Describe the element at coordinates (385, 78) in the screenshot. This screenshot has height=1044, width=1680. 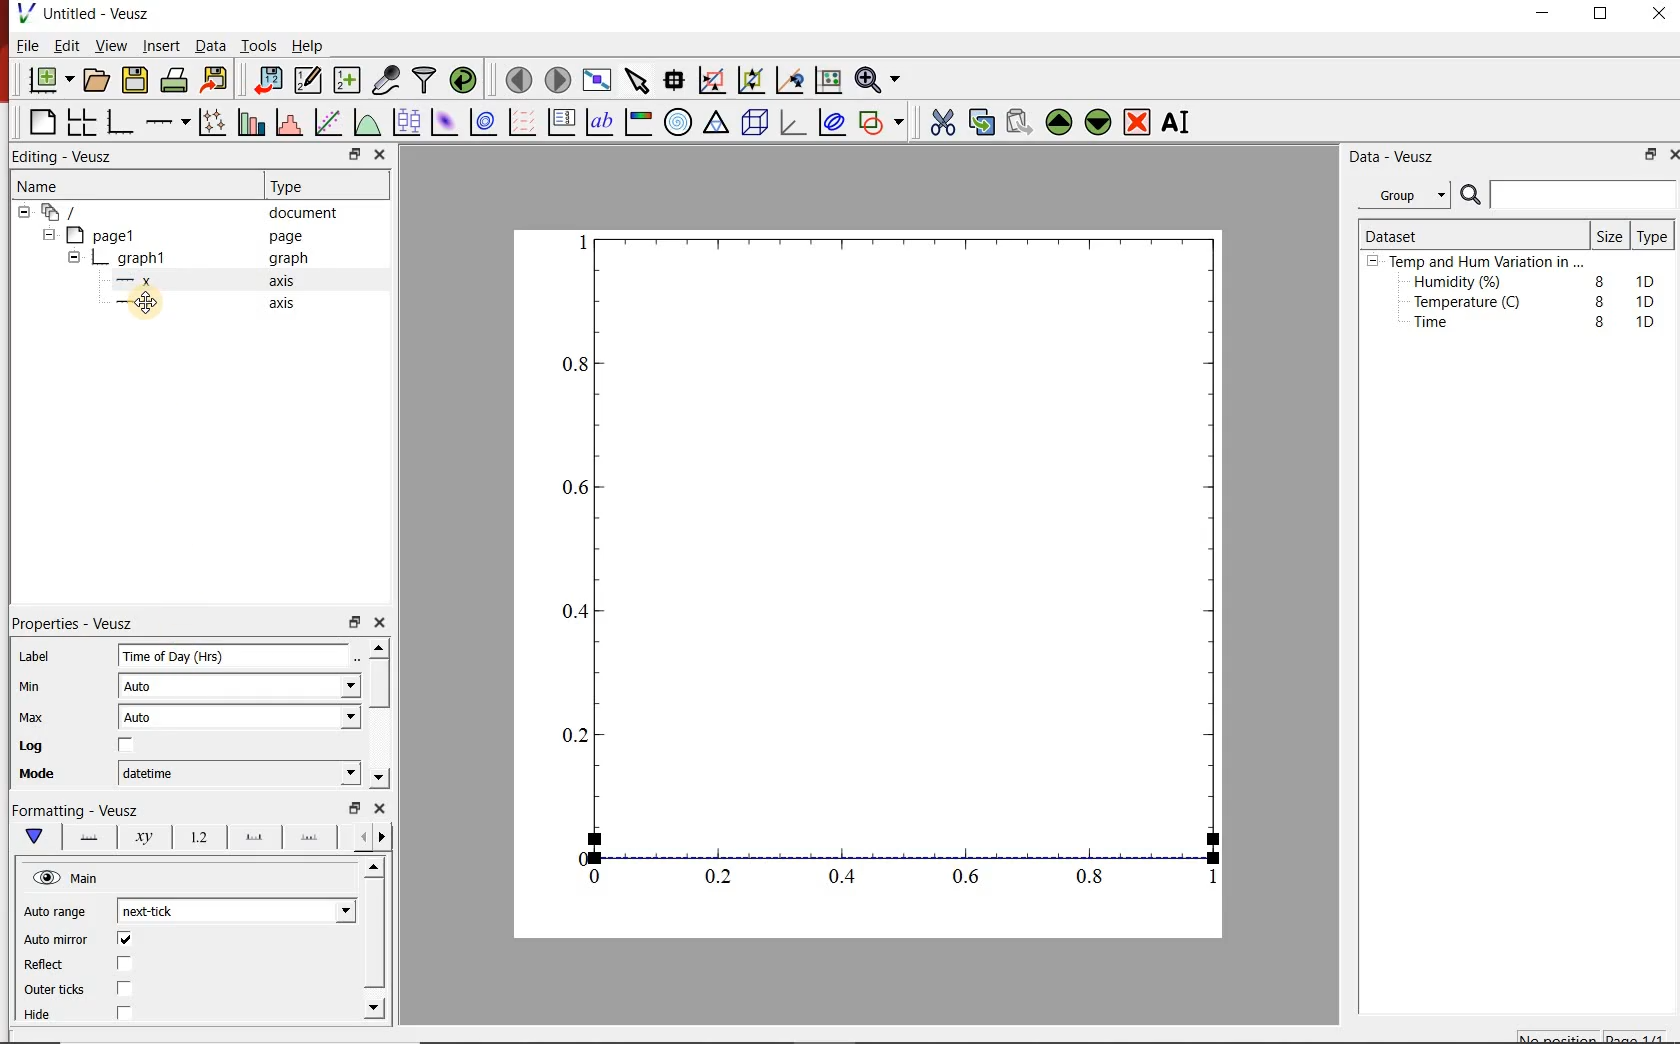
I see `capture remote data` at that location.